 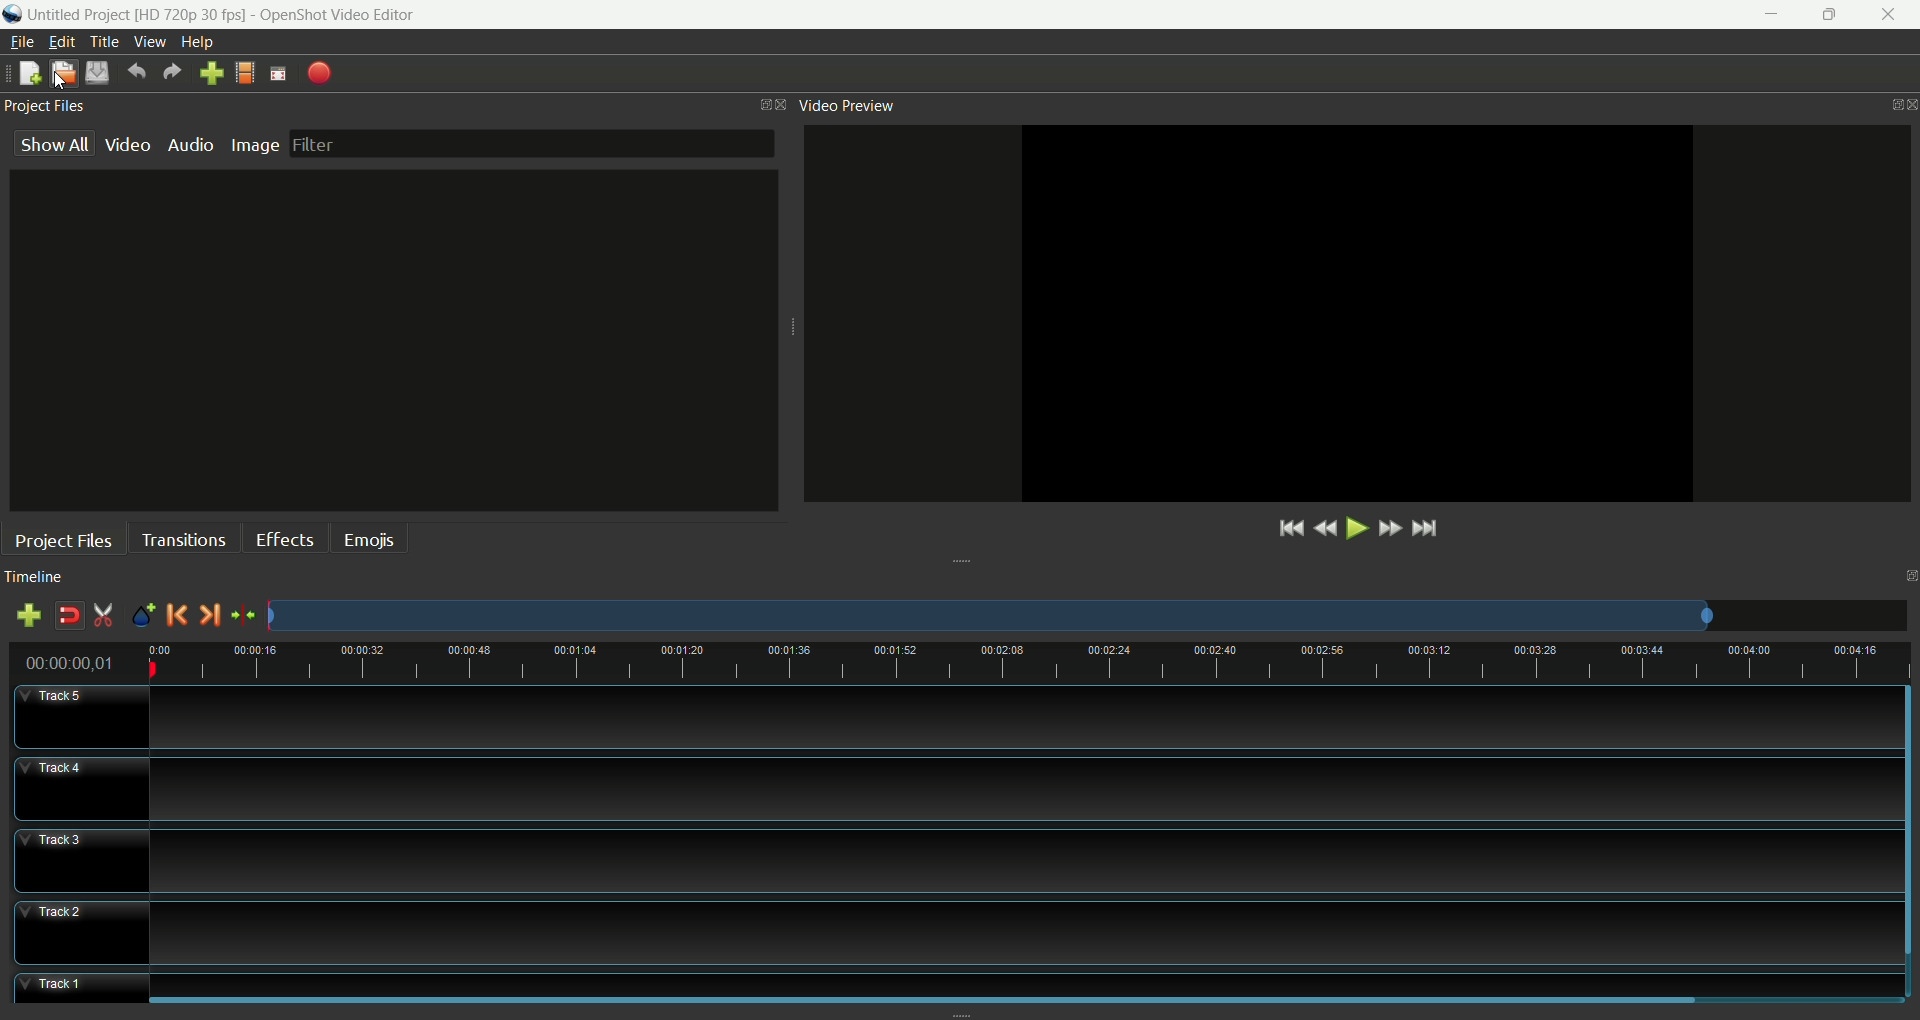 I want to click on view, so click(x=152, y=42).